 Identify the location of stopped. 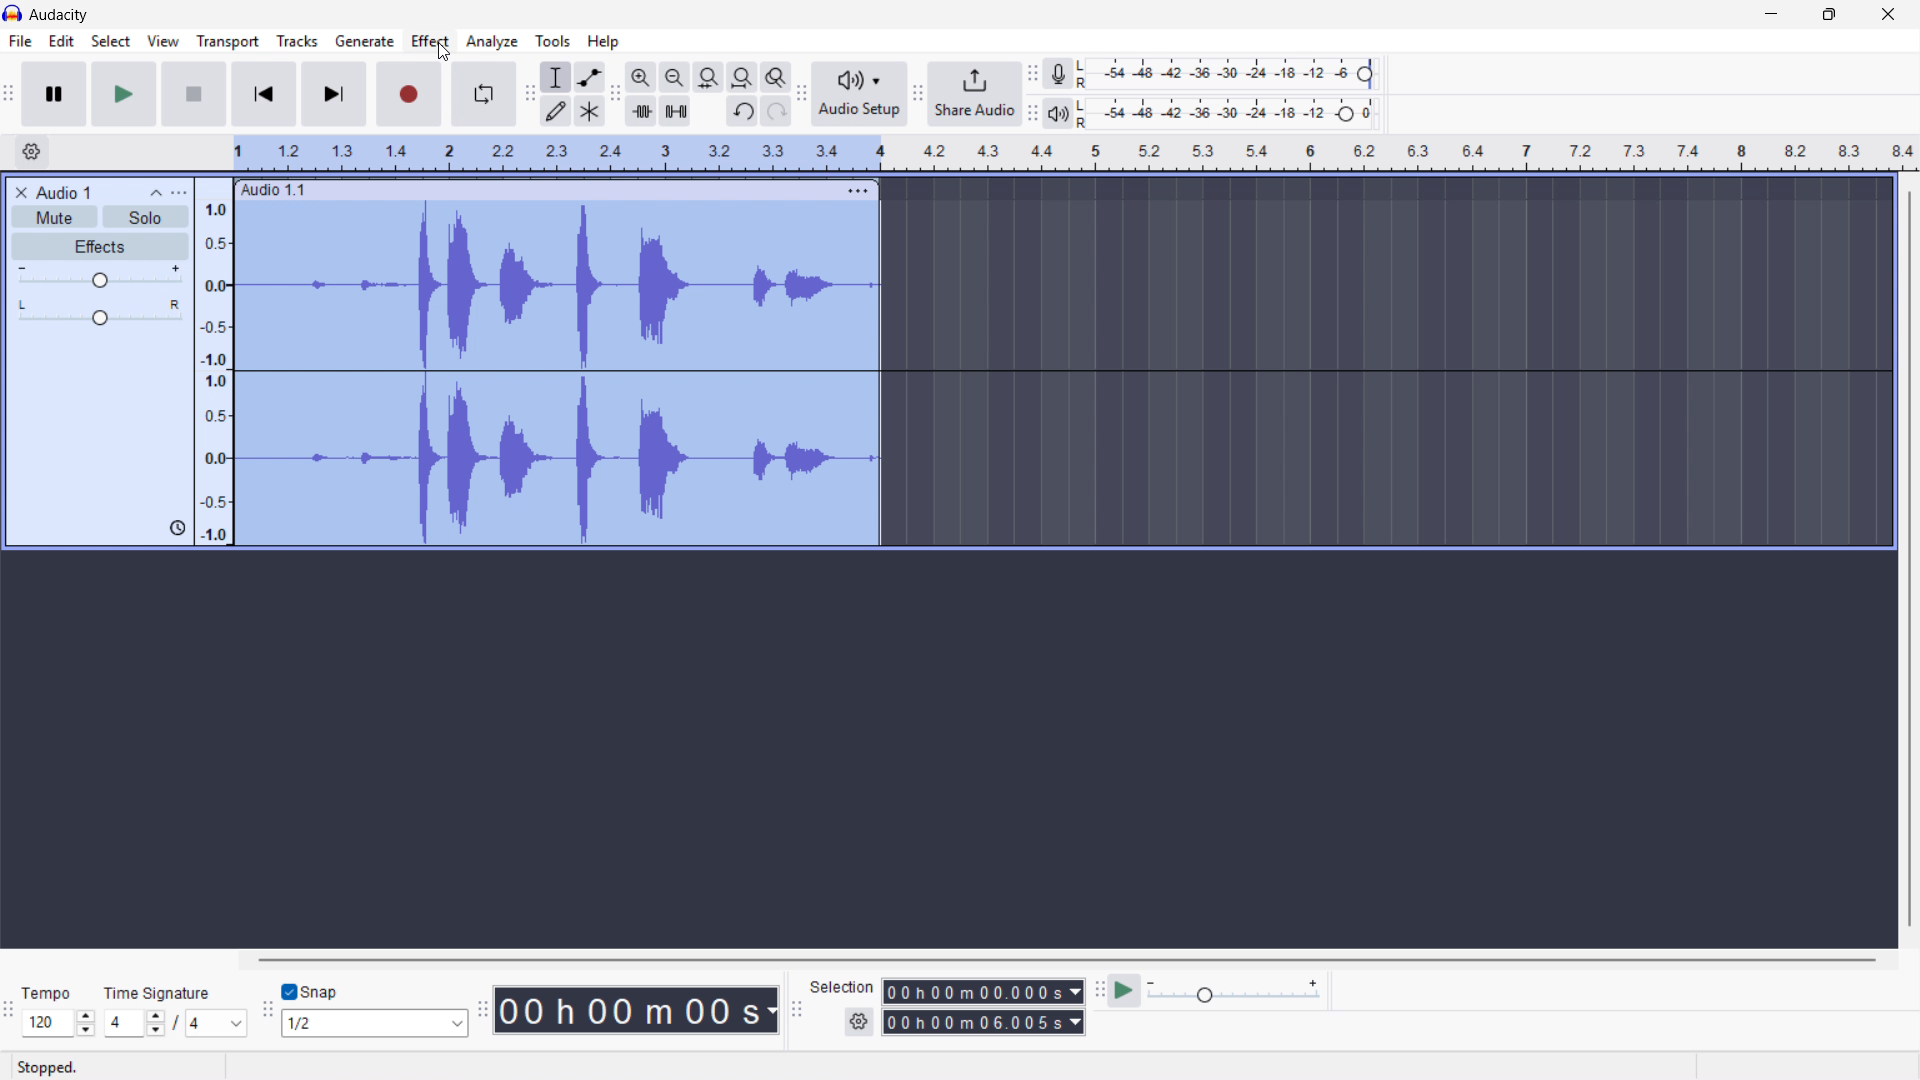
(52, 1066).